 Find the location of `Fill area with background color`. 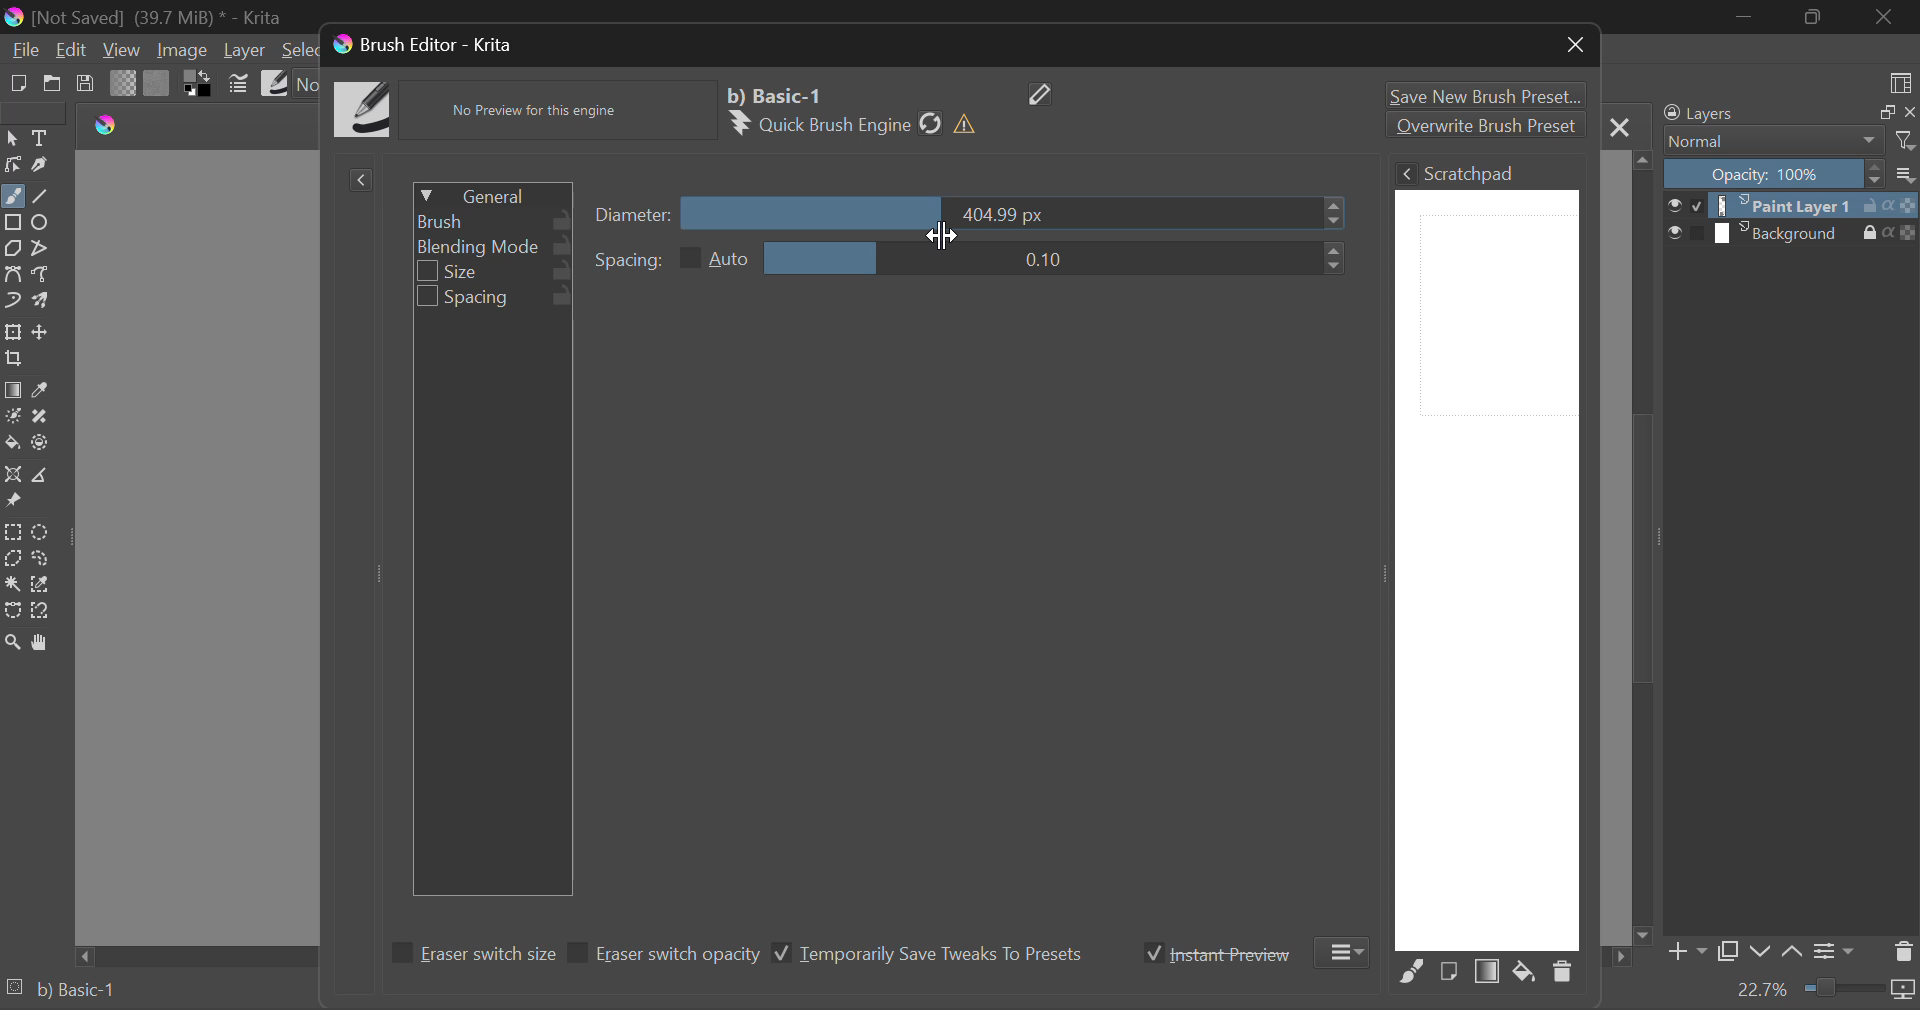

Fill area with background color is located at coordinates (1523, 973).